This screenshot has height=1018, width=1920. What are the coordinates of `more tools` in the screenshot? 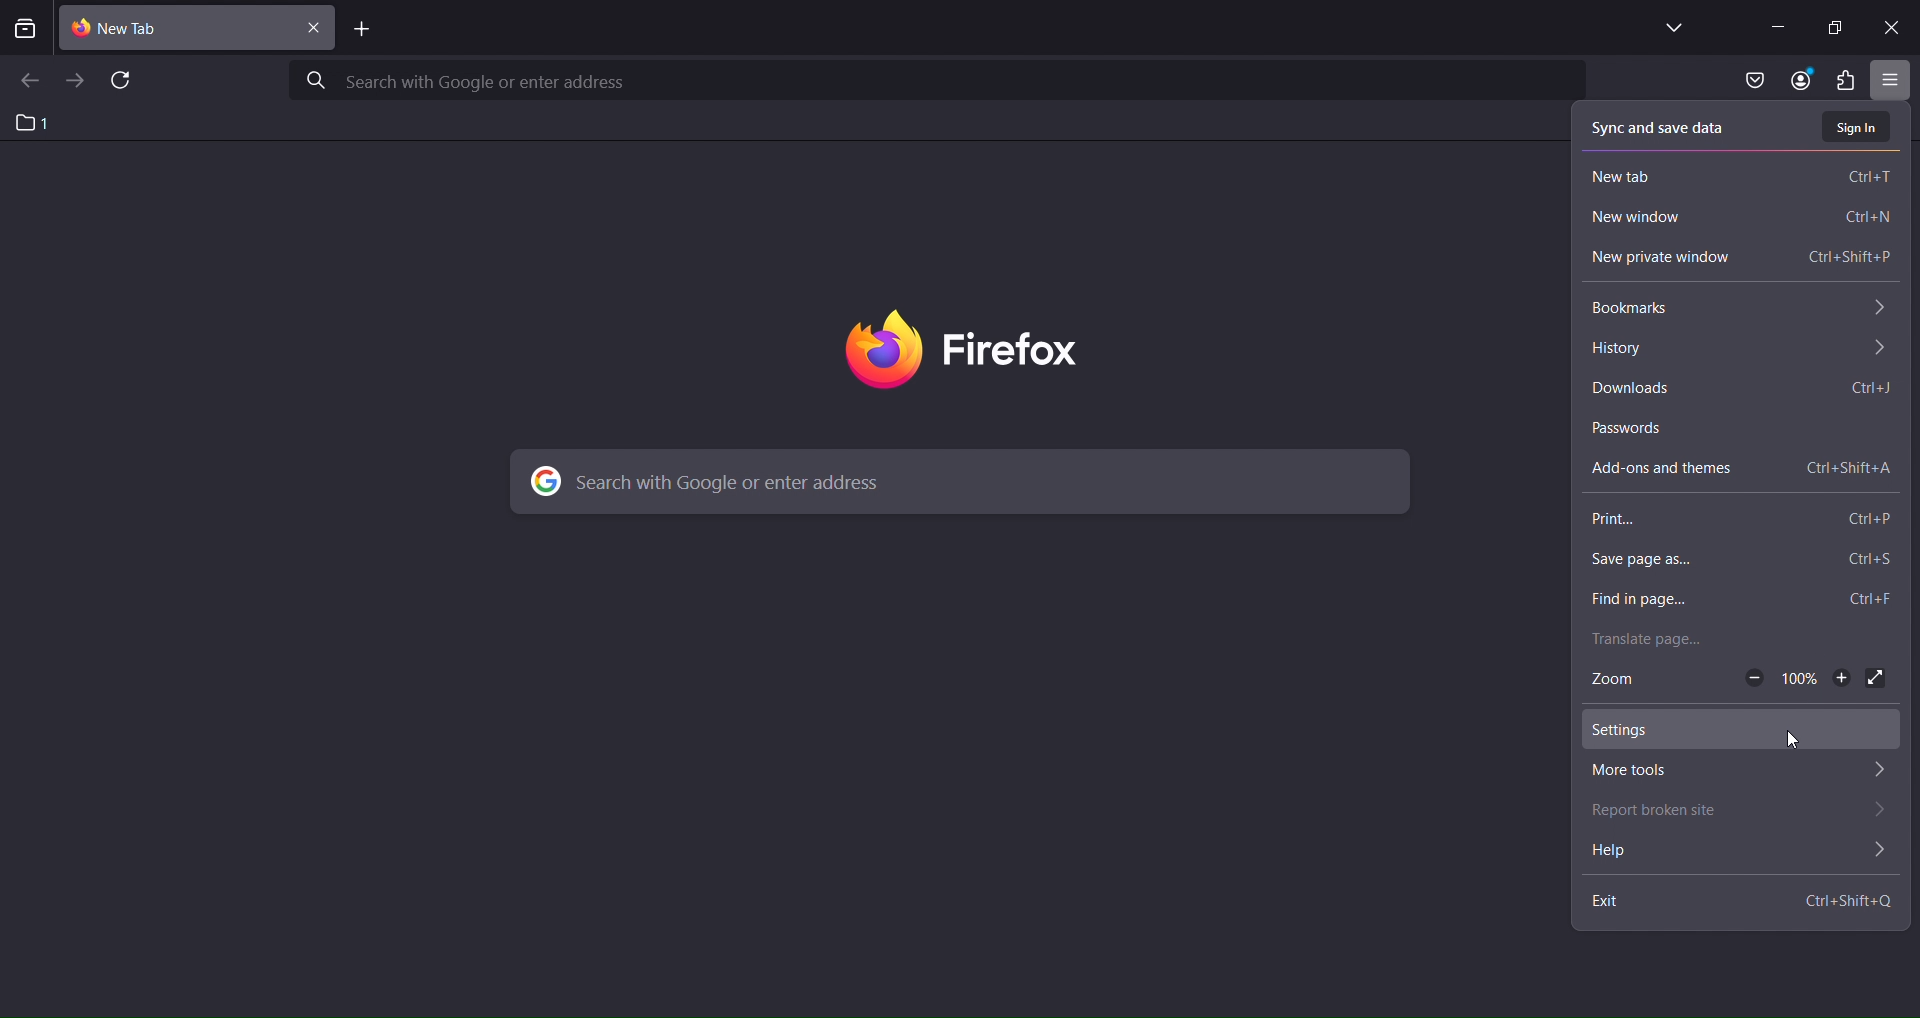 It's located at (1742, 769).